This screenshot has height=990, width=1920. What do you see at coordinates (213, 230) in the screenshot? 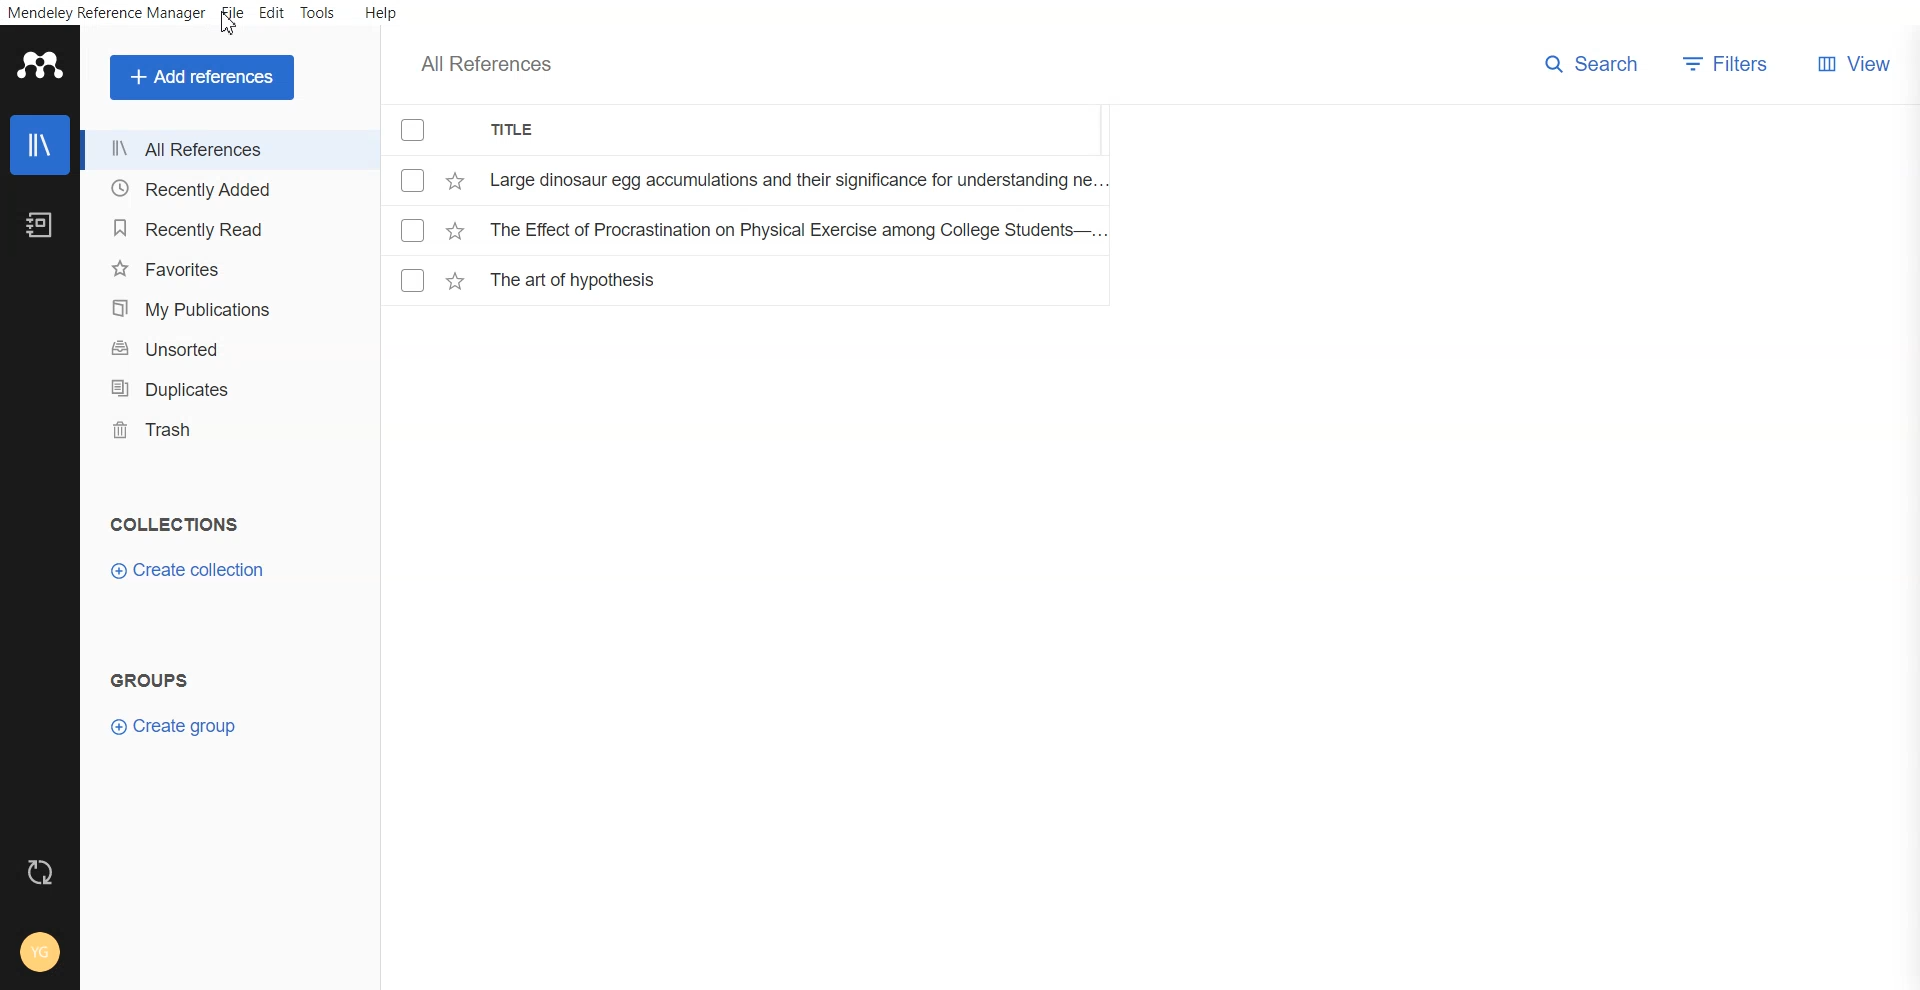
I see `Recently Read` at bounding box center [213, 230].